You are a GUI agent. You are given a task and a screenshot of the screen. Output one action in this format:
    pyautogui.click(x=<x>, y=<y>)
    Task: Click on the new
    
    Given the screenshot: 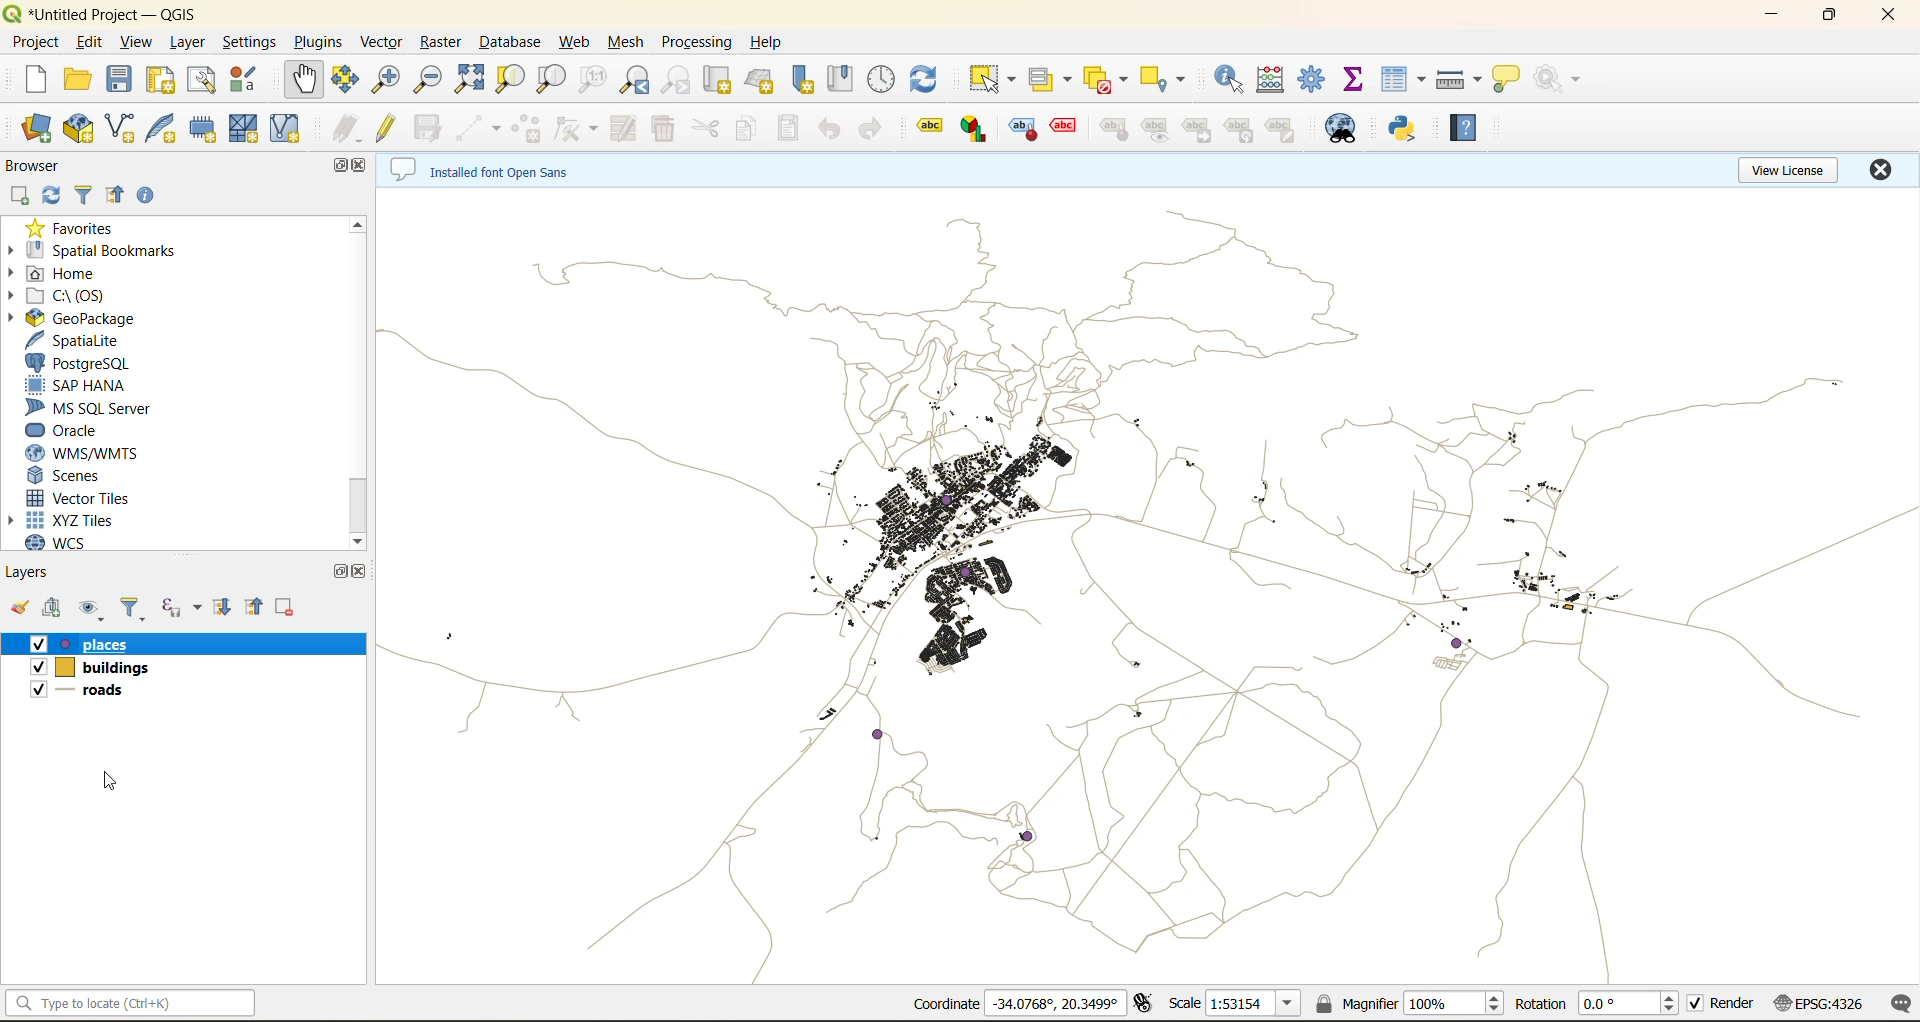 What is the action you would take?
    pyautogui.click(x=33, y=79)
    